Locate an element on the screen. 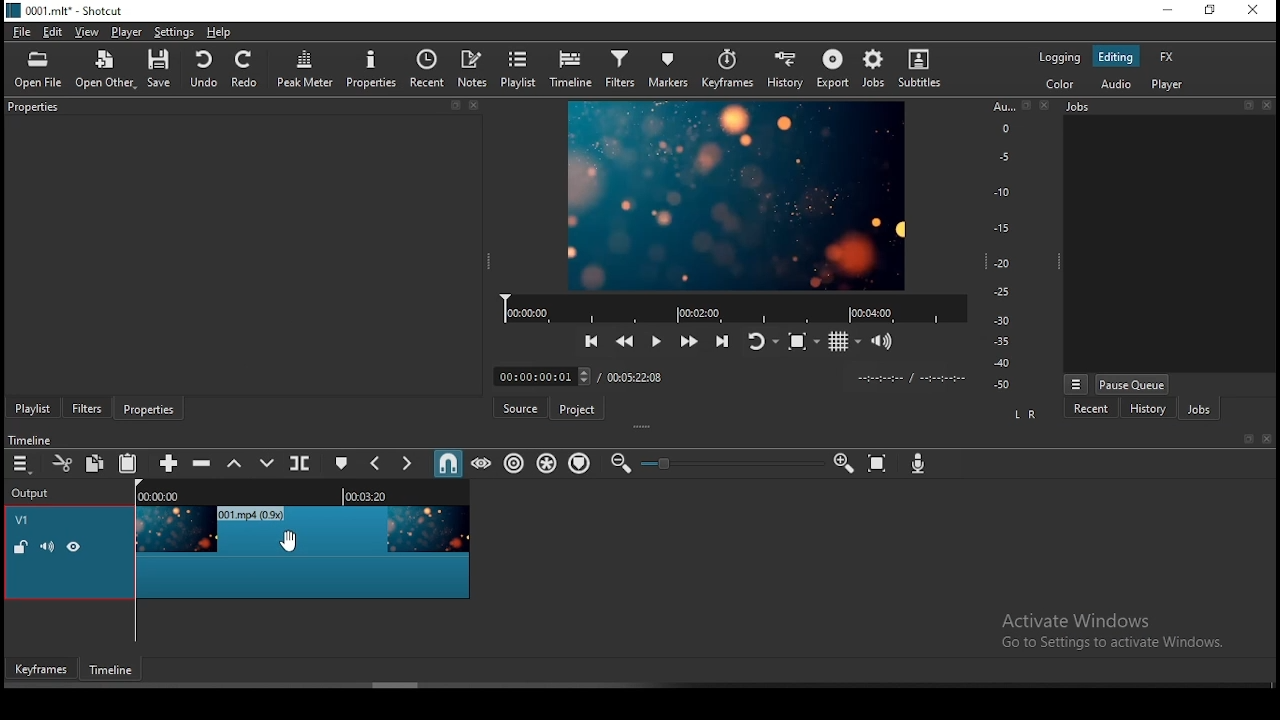  volume control is located at coordinates (883, 341).